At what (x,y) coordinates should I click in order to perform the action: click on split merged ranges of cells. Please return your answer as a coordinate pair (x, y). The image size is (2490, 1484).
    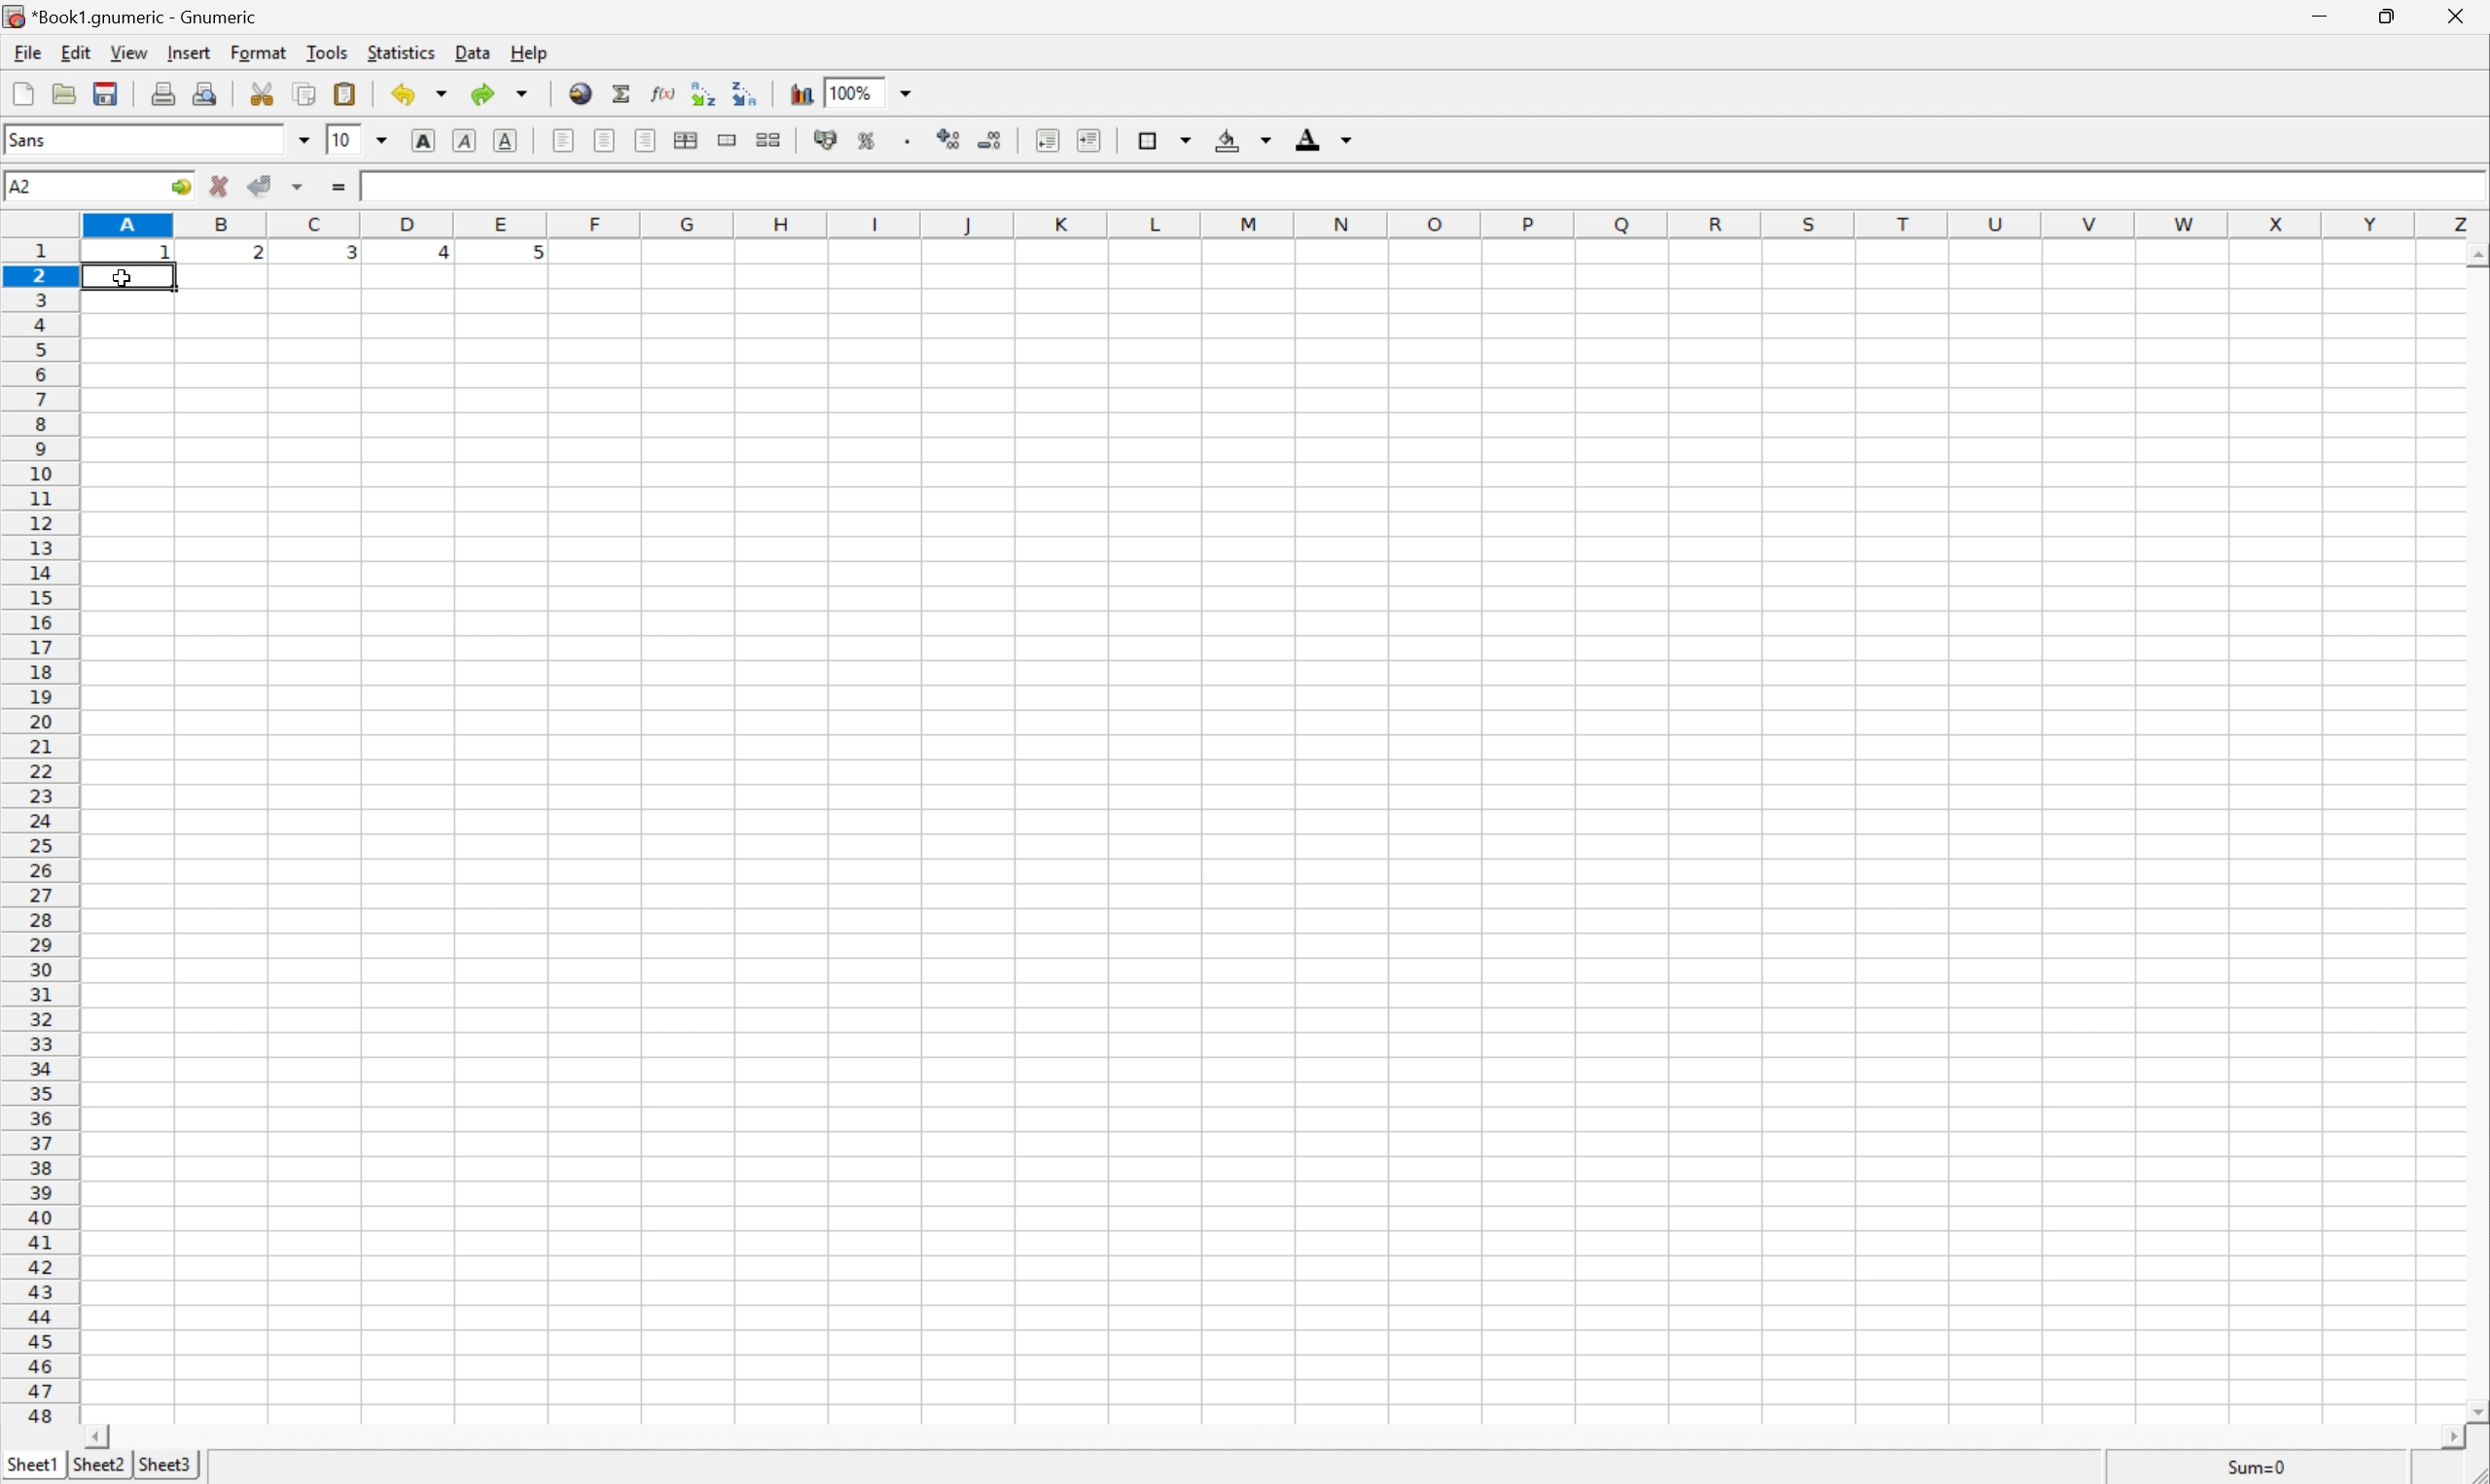
    Looking at the image, I should click on (771, 138).